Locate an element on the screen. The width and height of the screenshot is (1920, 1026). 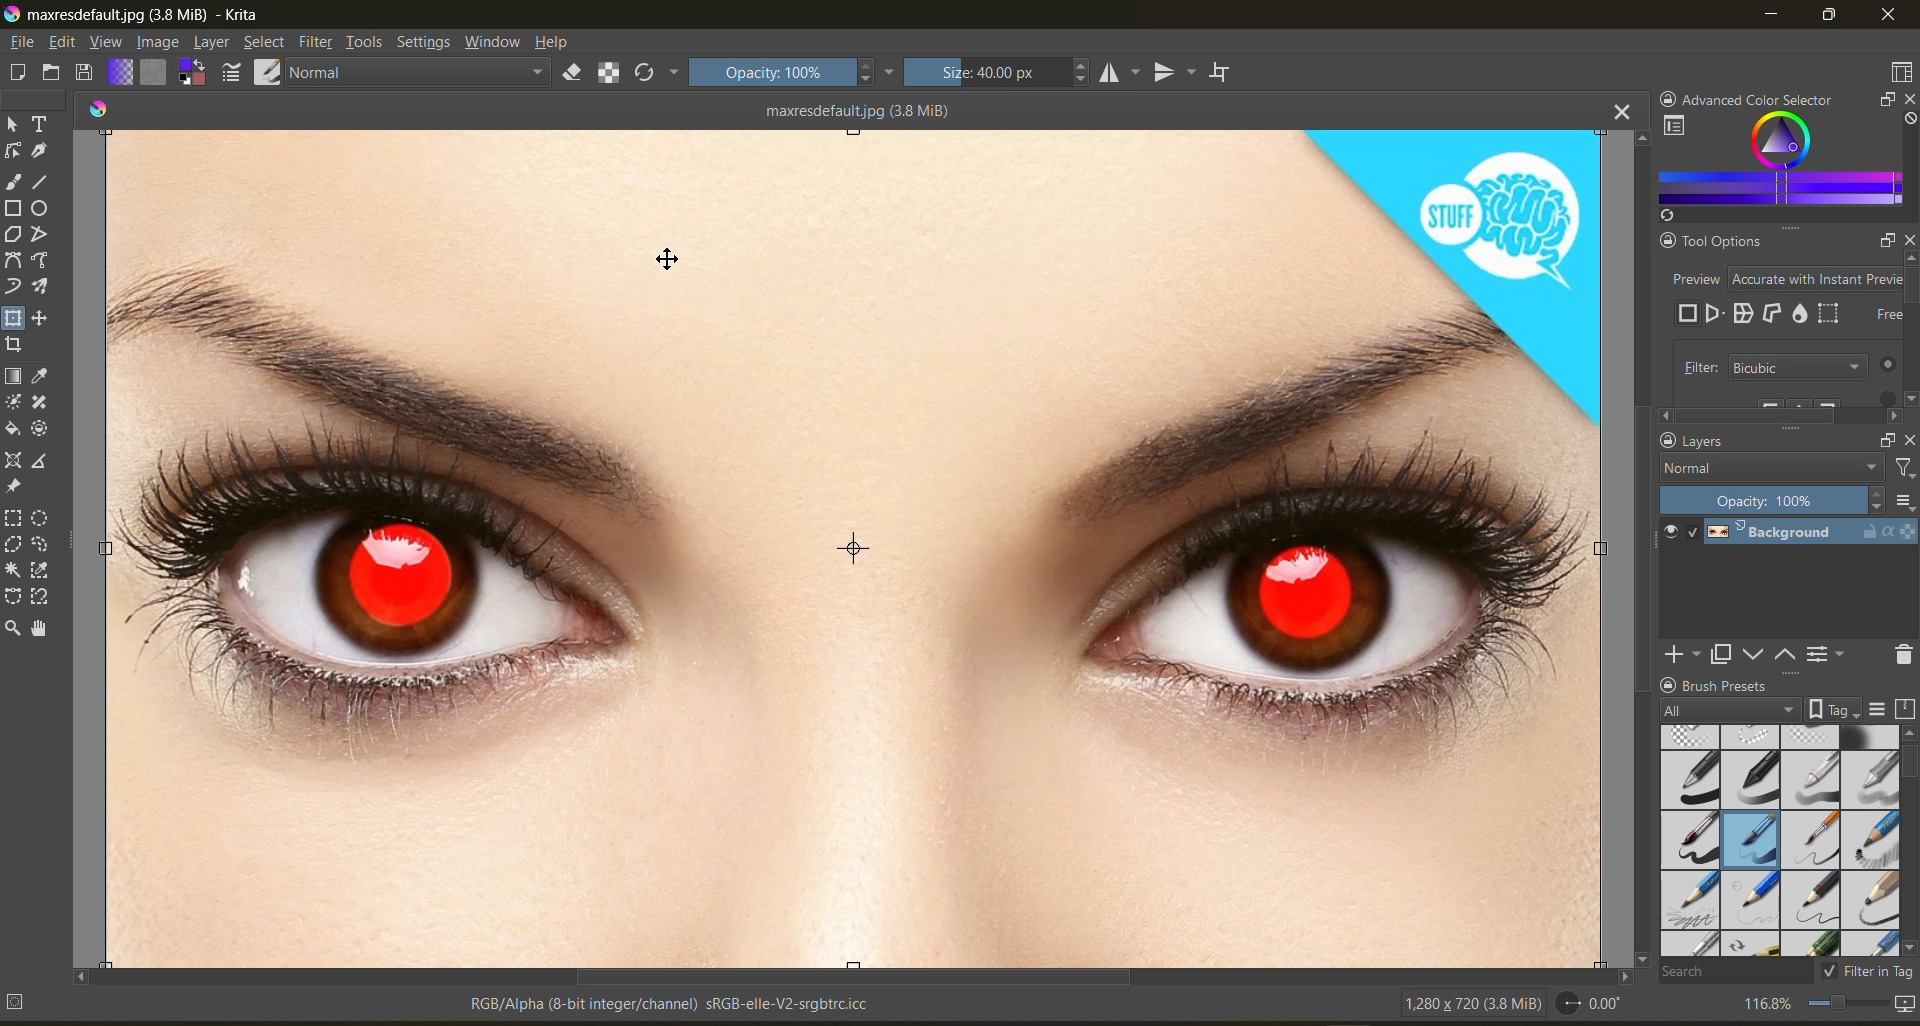
duplicate layer or mask is located at coordinates (1721, 655).